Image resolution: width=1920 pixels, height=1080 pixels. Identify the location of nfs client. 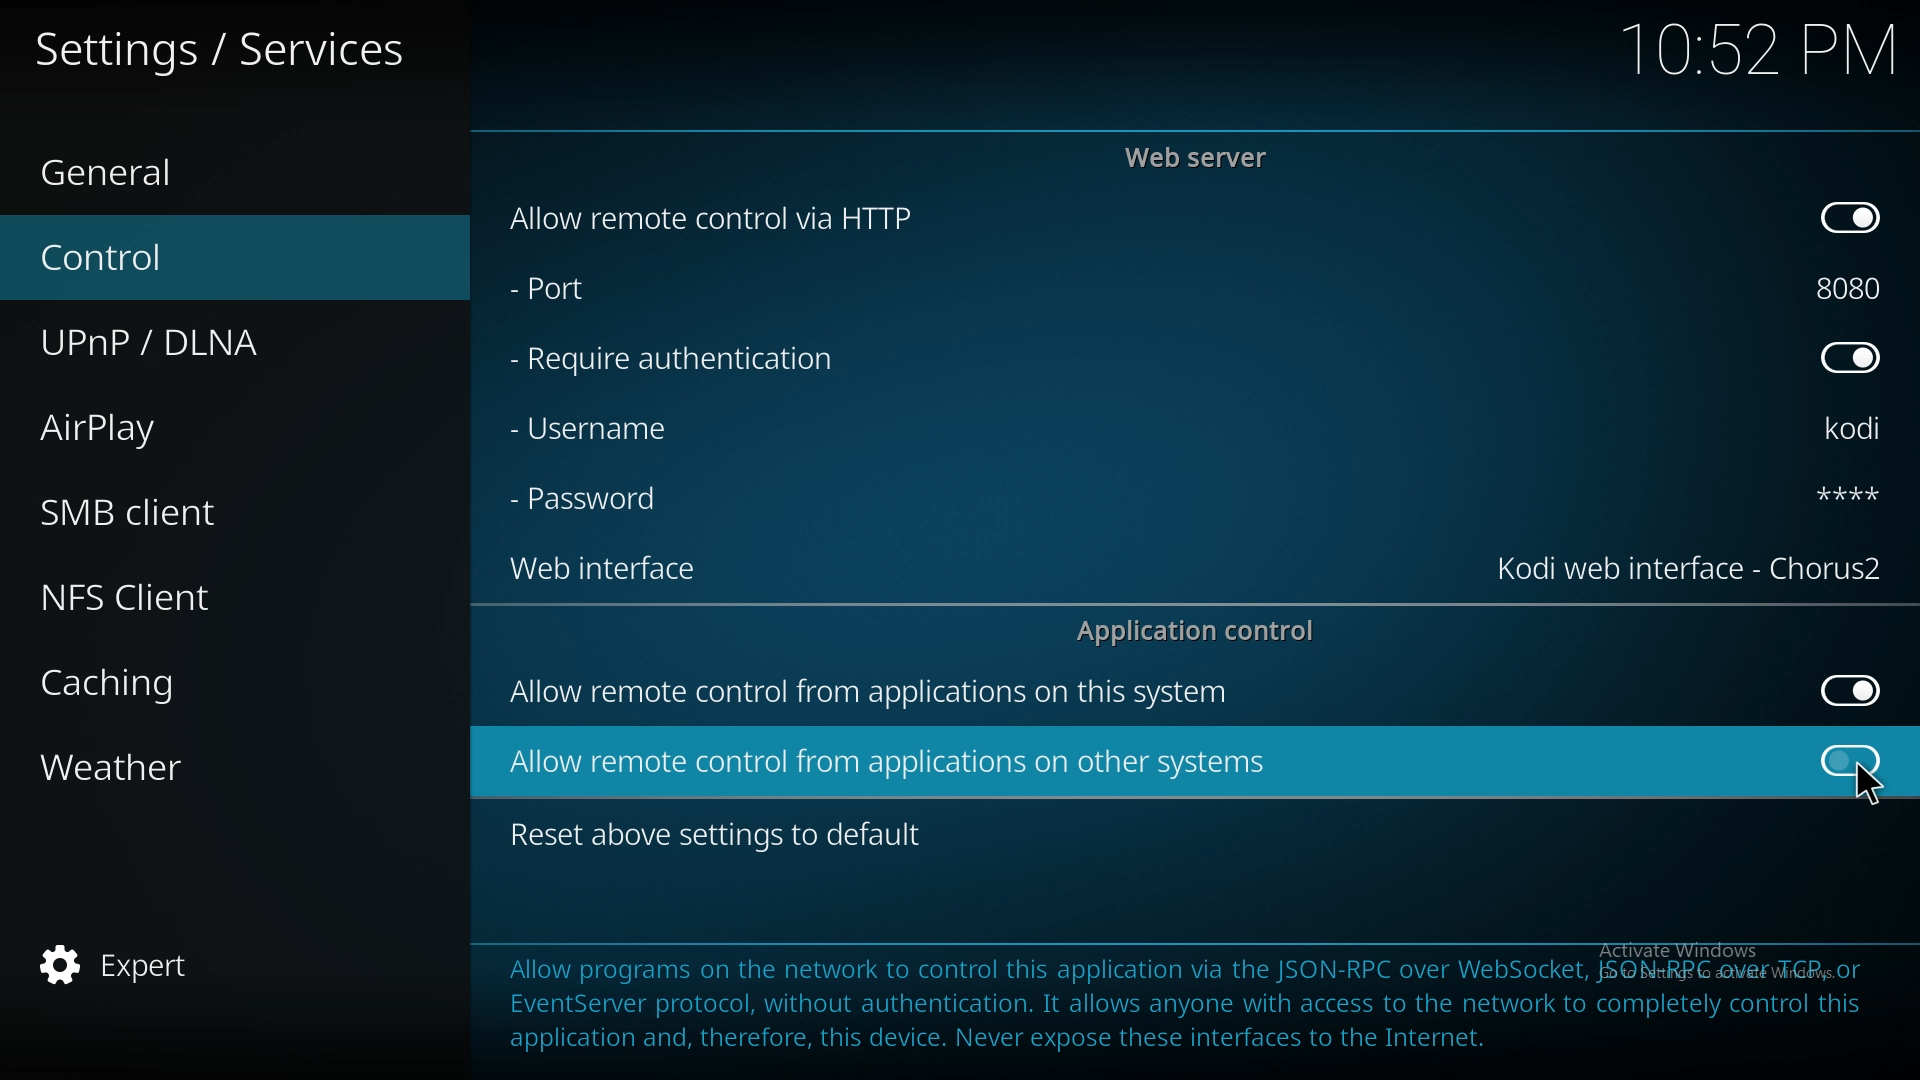
(210, 595).